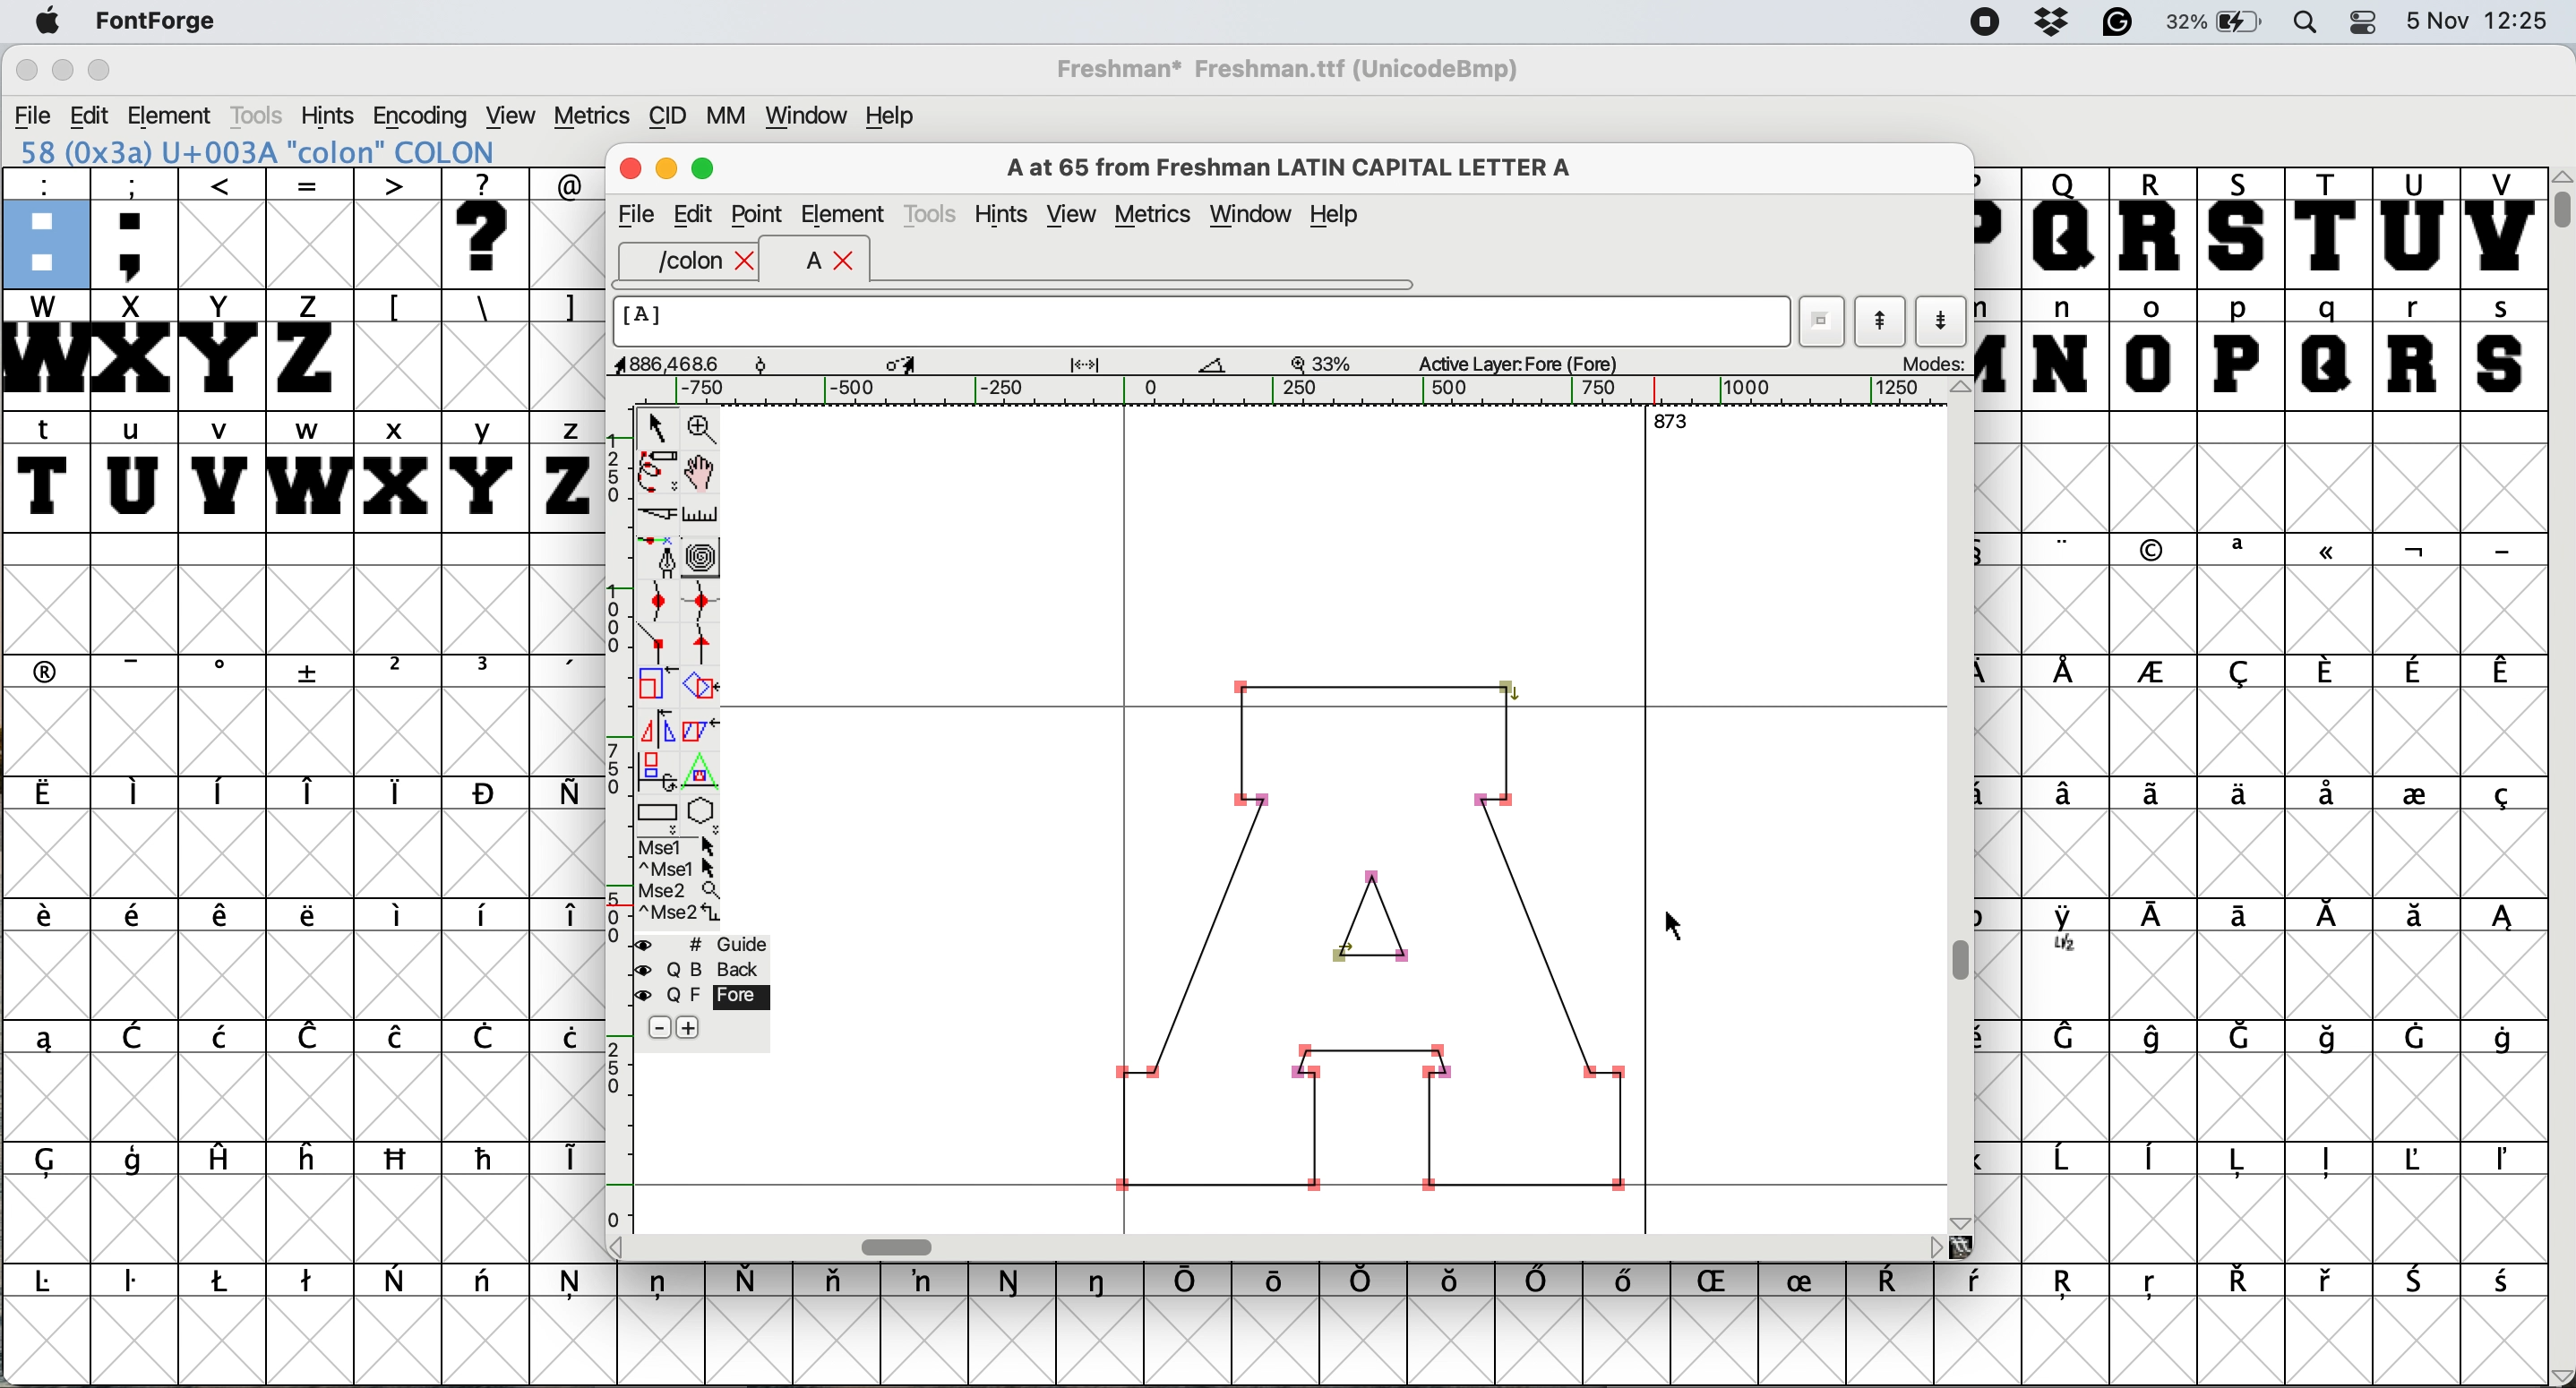 This screenshot has height=1388, width=2576. What do you see at coordinates (44, 1038) in the screenshot?
I see `symbol` at bounding box center [44, 1038].